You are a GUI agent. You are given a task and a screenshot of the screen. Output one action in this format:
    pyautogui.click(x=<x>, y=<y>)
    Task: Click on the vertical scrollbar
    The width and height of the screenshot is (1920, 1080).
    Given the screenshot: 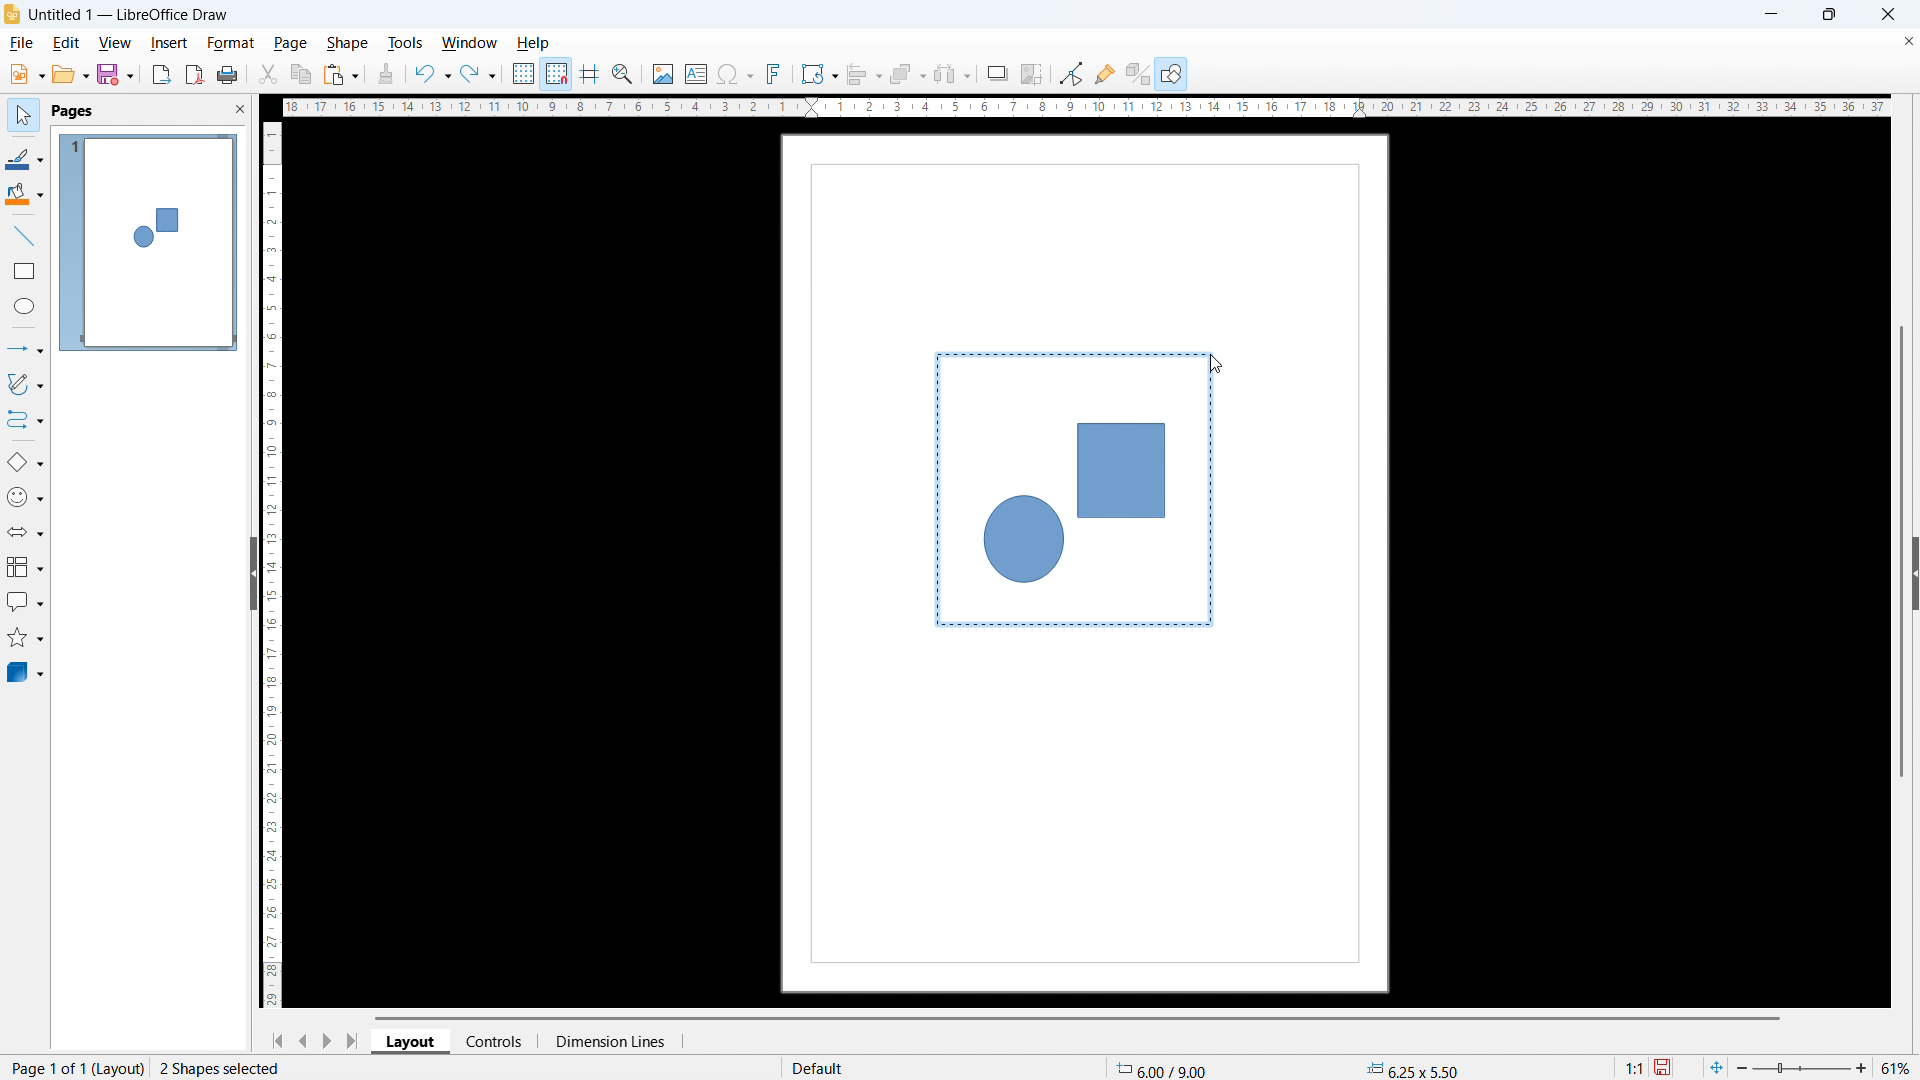 What is the action you would take?
    pyautogui.click(x=1902, y=548)
    